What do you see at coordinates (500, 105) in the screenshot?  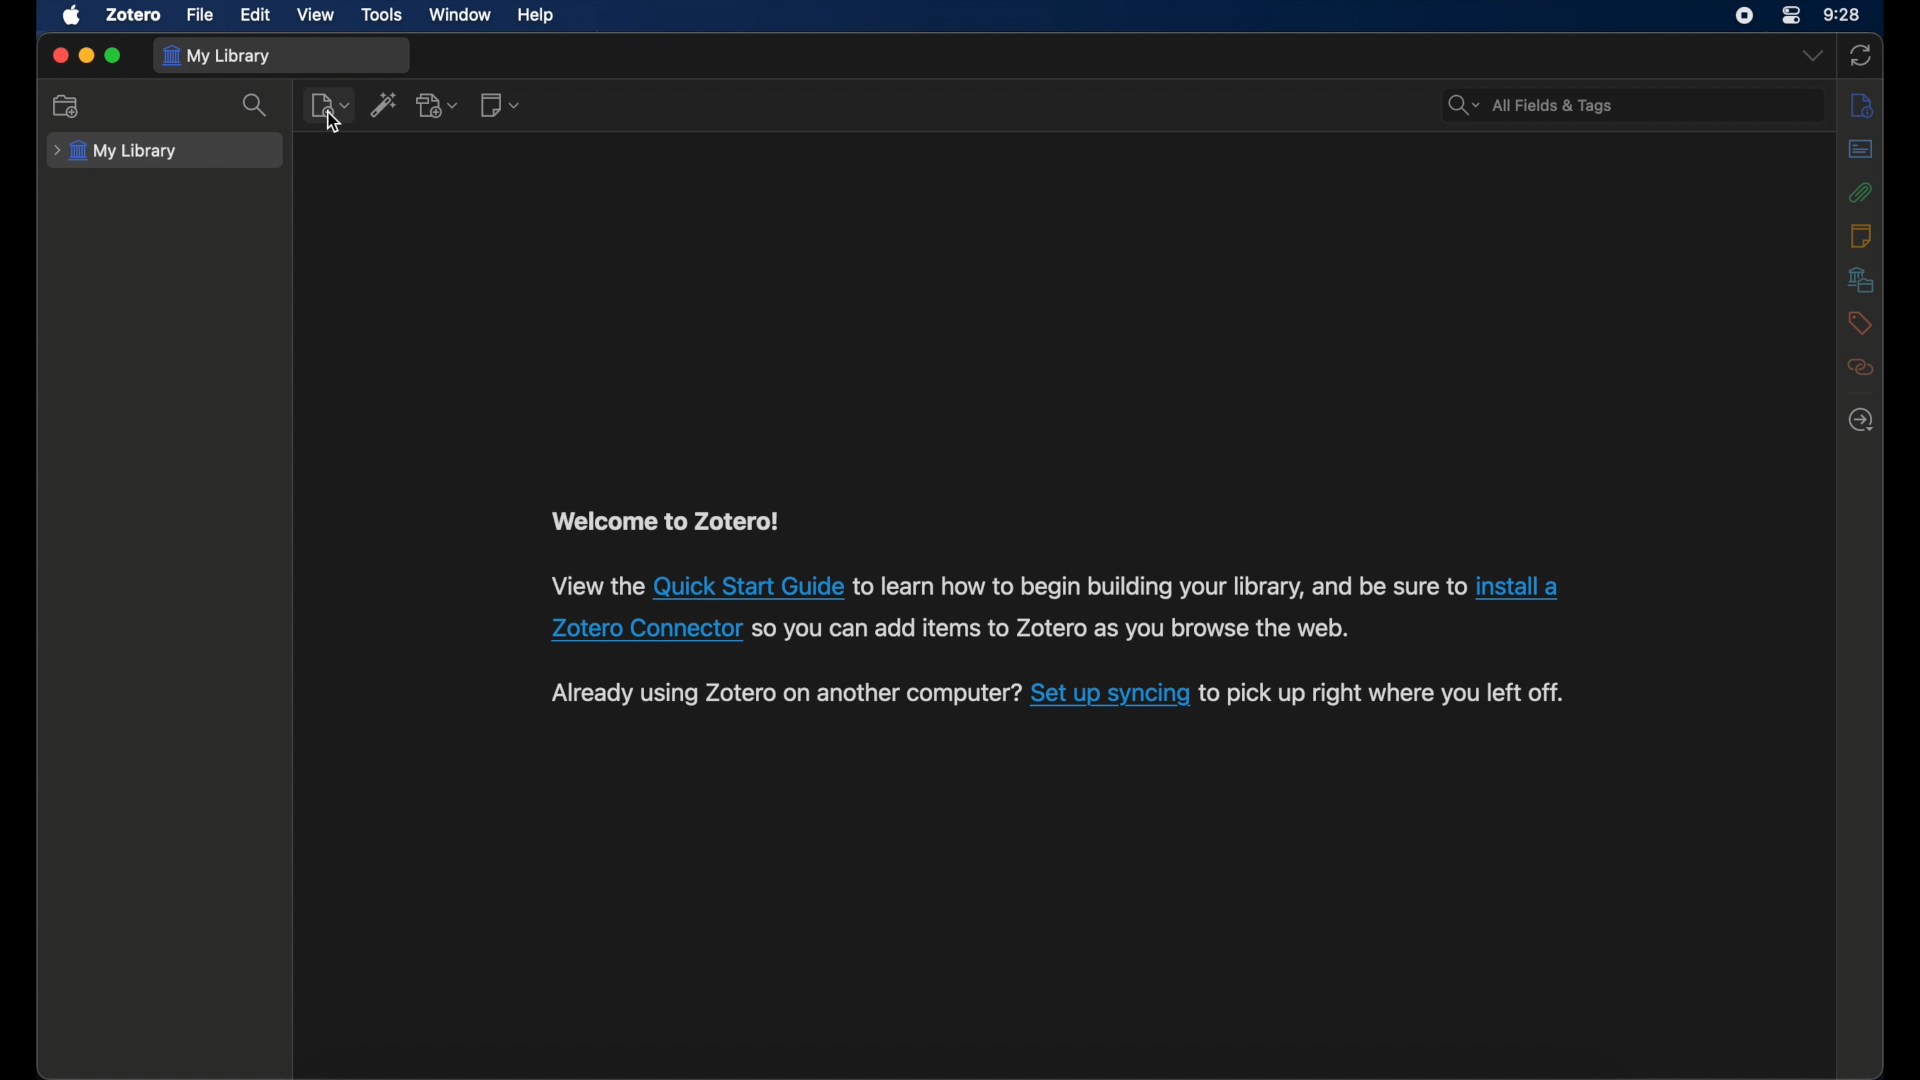 I see `new note` at bounding box center [500, 105].